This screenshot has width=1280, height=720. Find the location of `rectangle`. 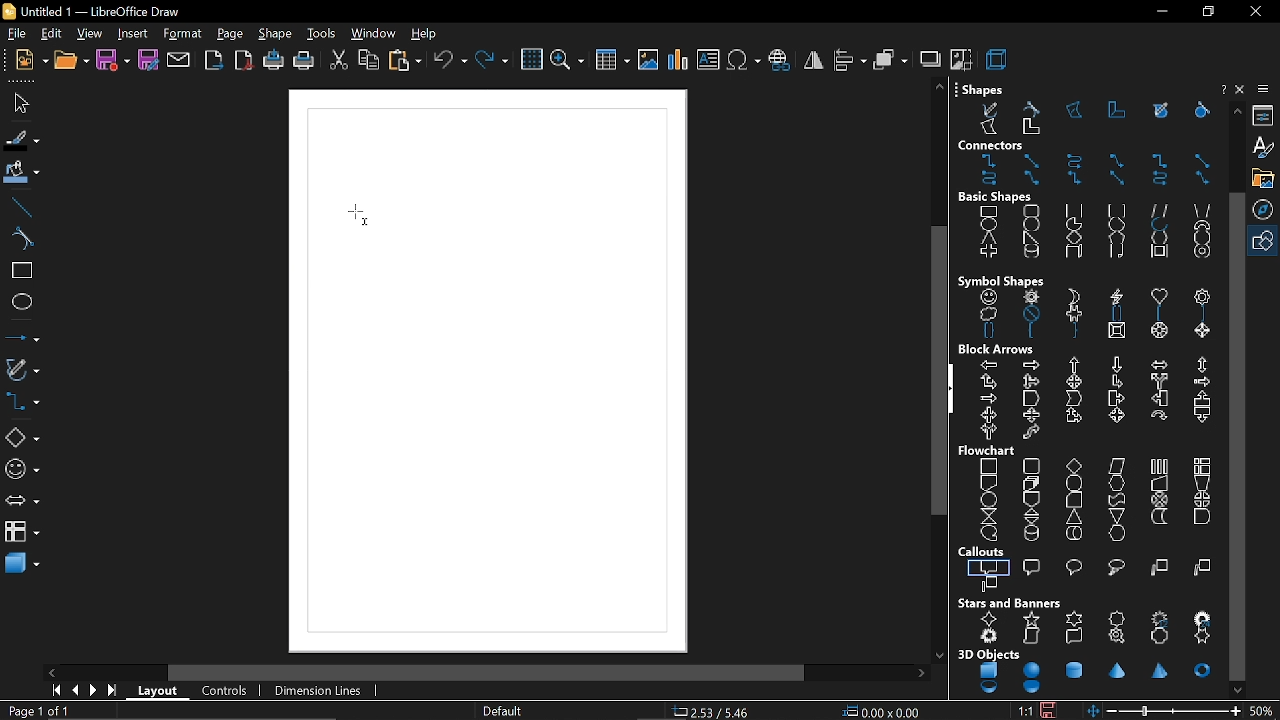

rectangle is located at coordinates (18, 272).